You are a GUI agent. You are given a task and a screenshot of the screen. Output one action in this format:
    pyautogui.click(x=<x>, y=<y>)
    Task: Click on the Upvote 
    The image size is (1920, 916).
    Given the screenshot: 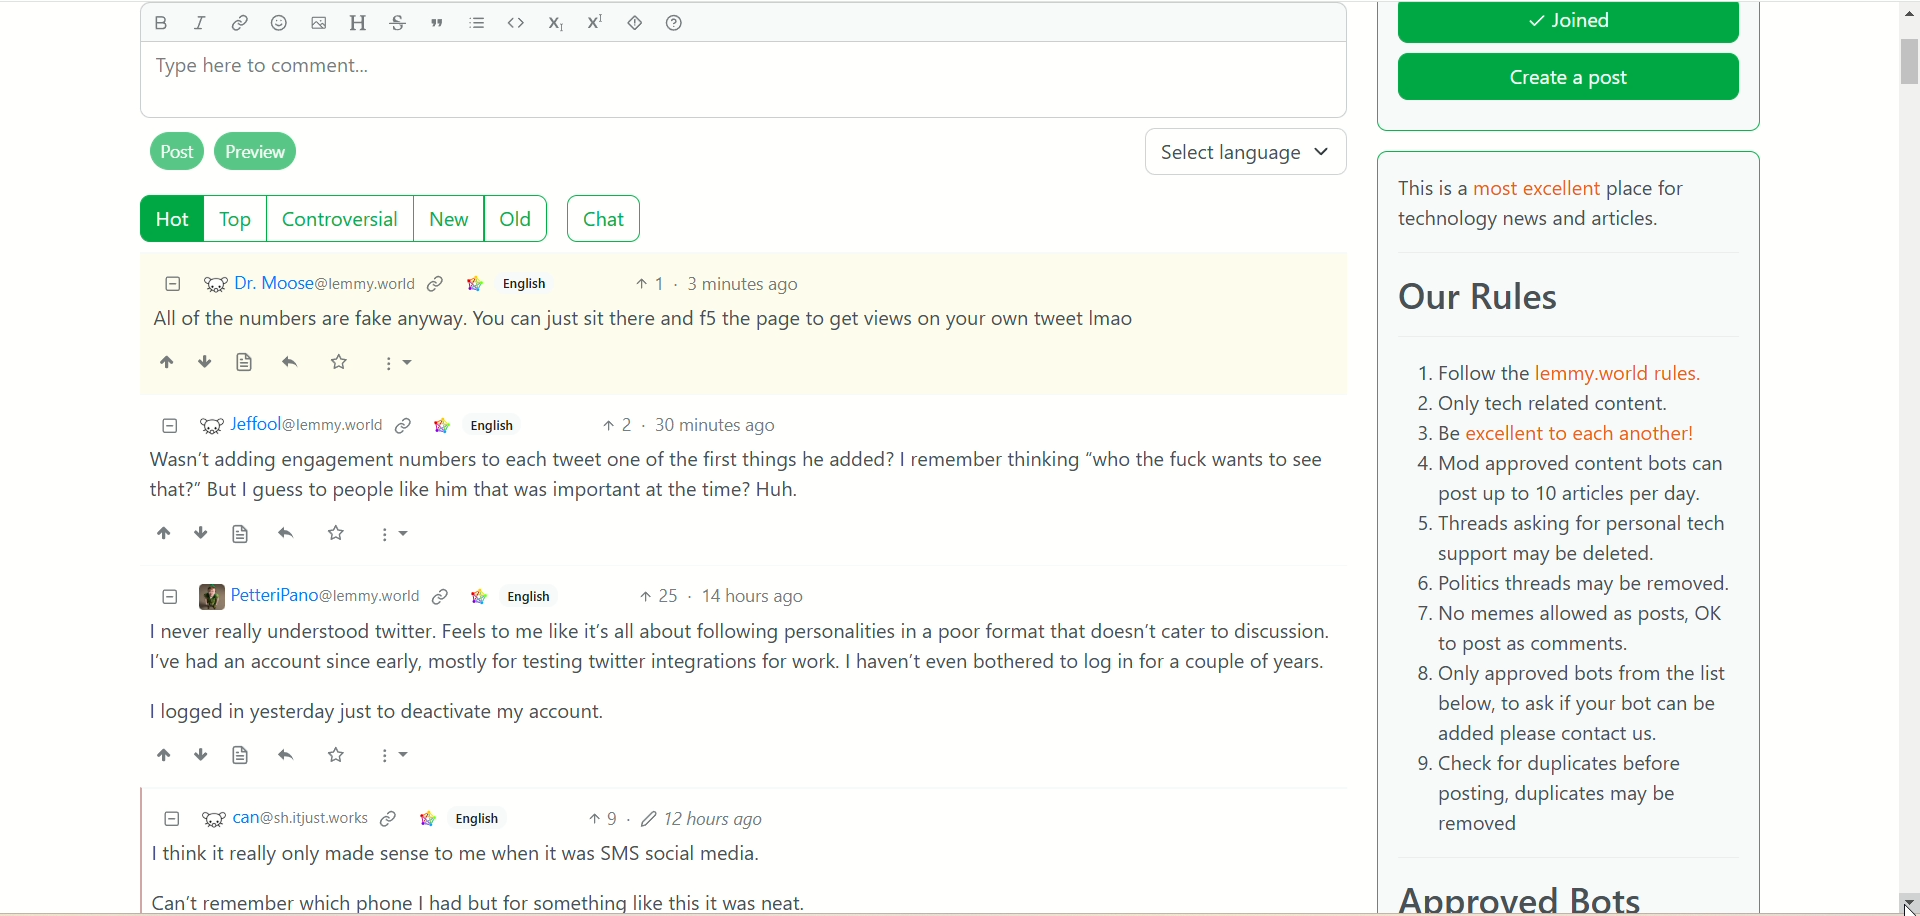 What is the action you would take?
    pyautogui.click(x=162, y=532)
    